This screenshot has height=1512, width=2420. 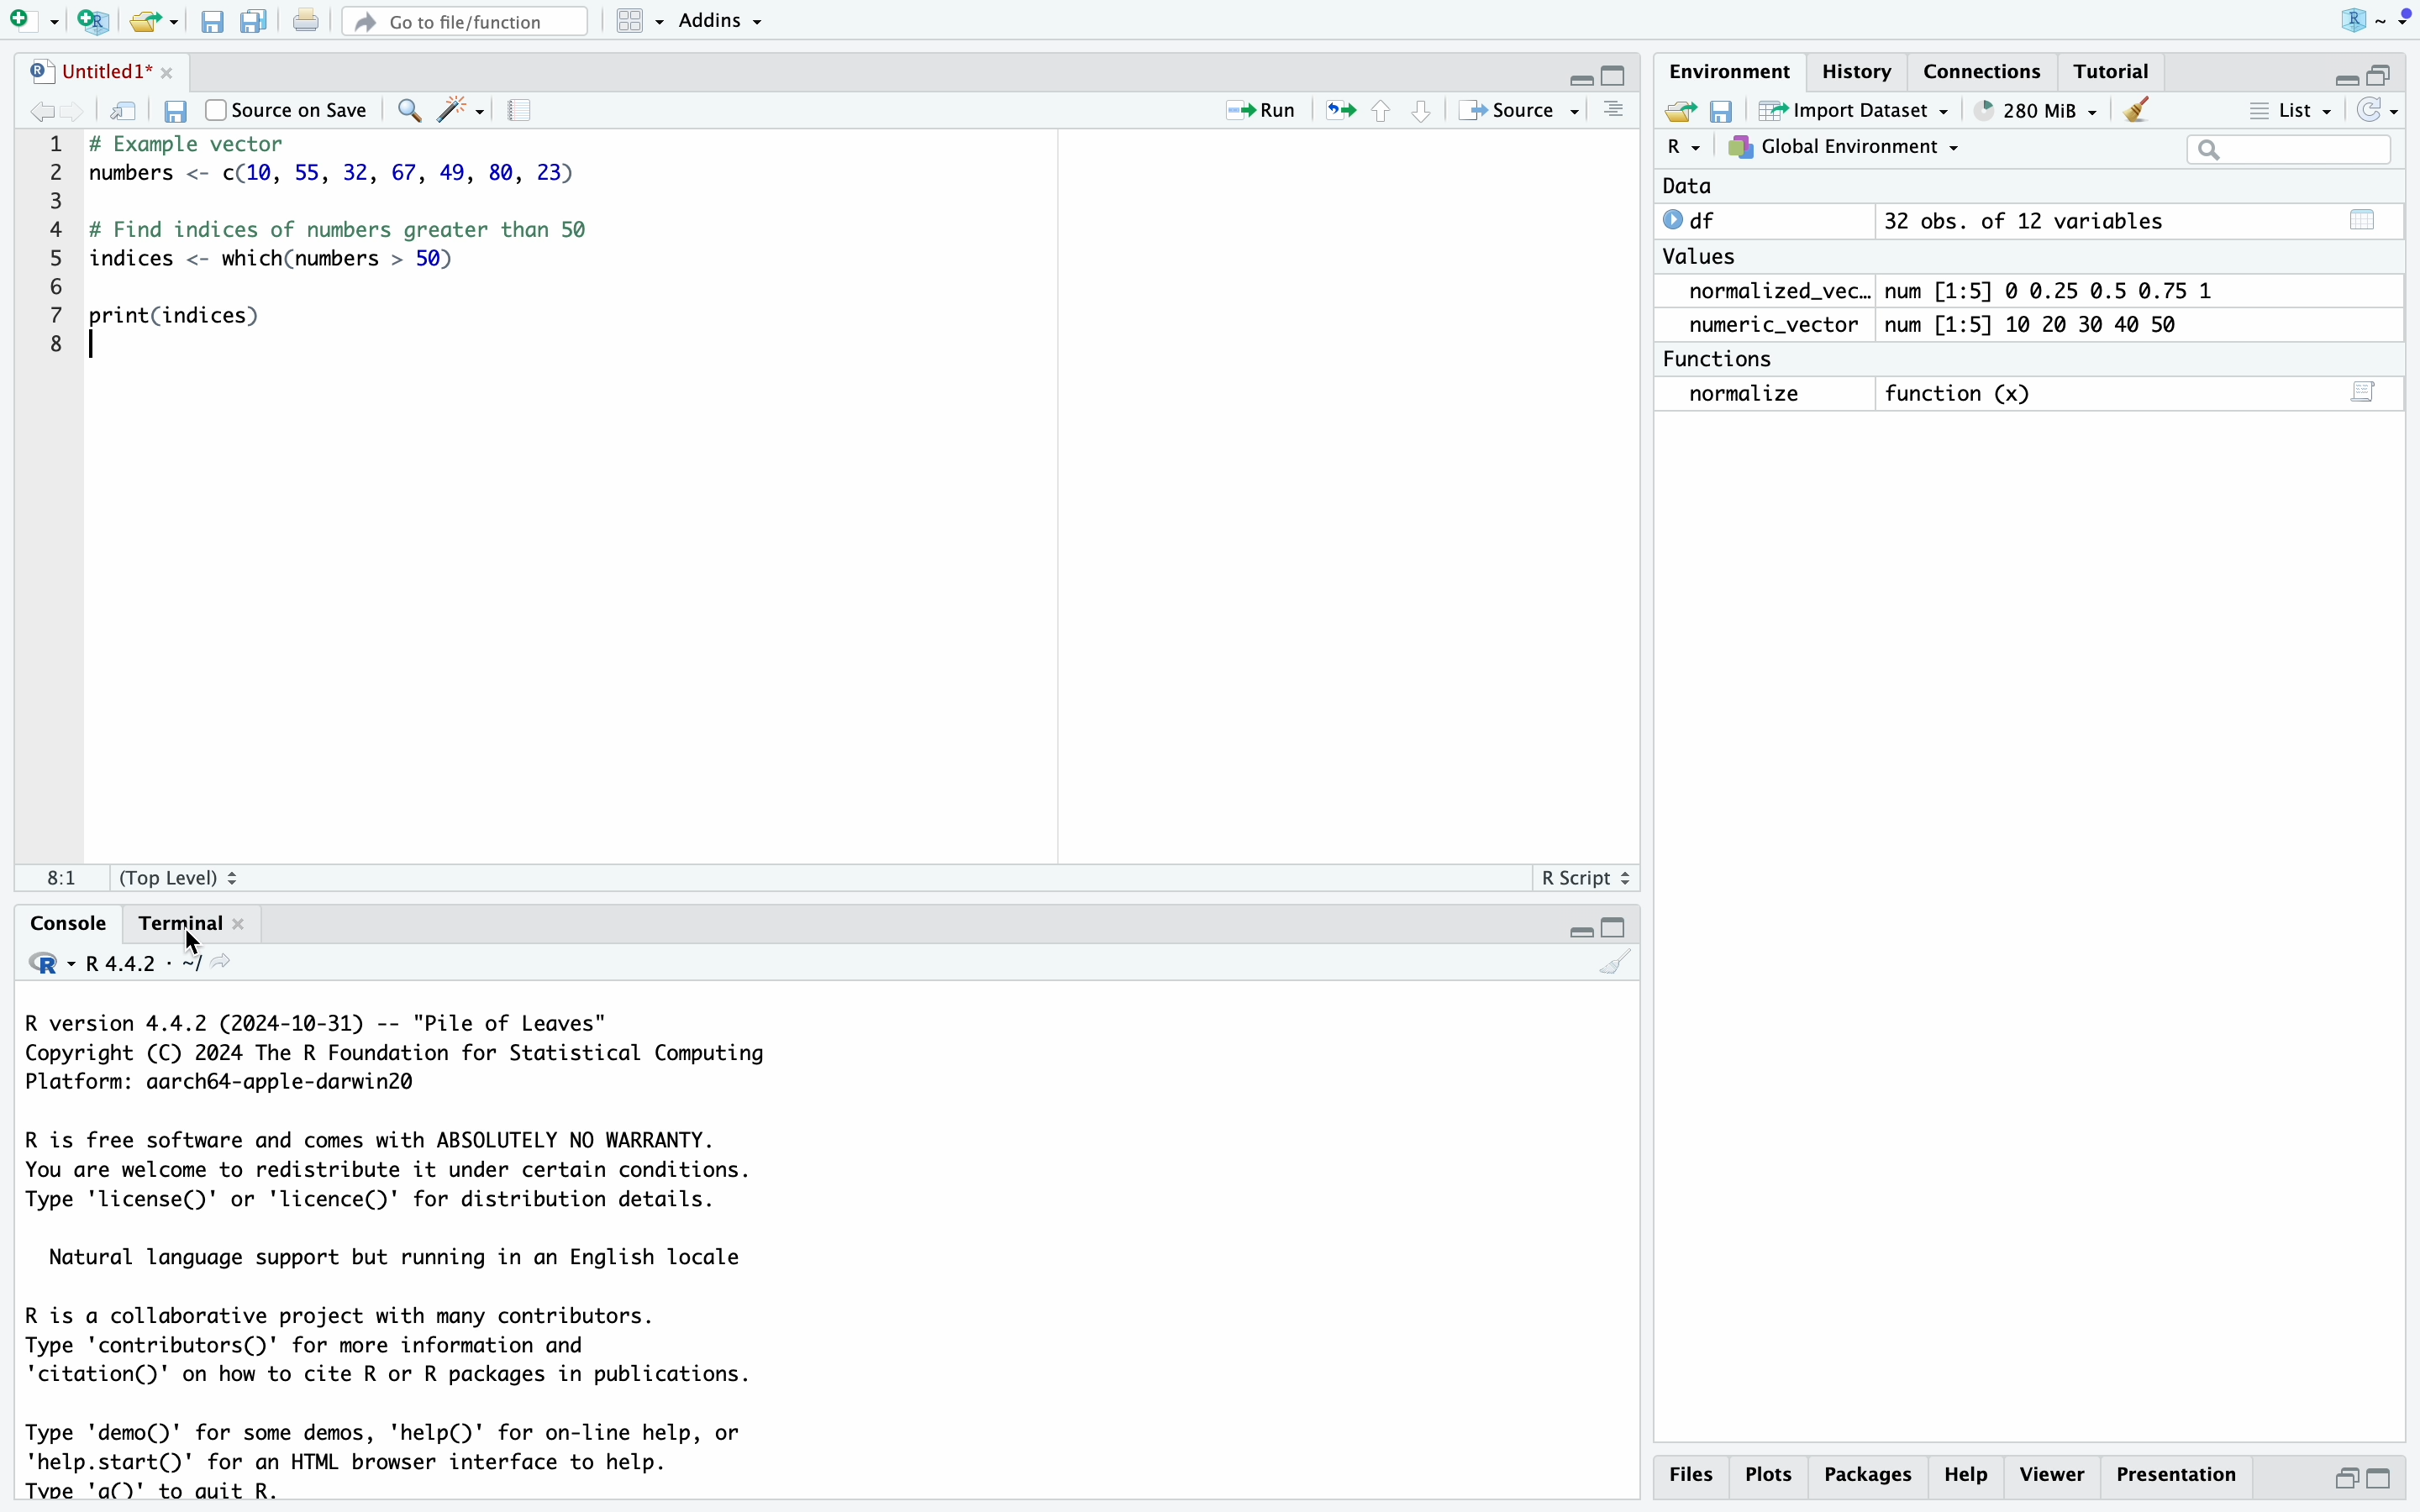 What do you see at coordinates (2381, 110) in the screenshot?
I see `REFRESH` at bounding box center [2381, 110].